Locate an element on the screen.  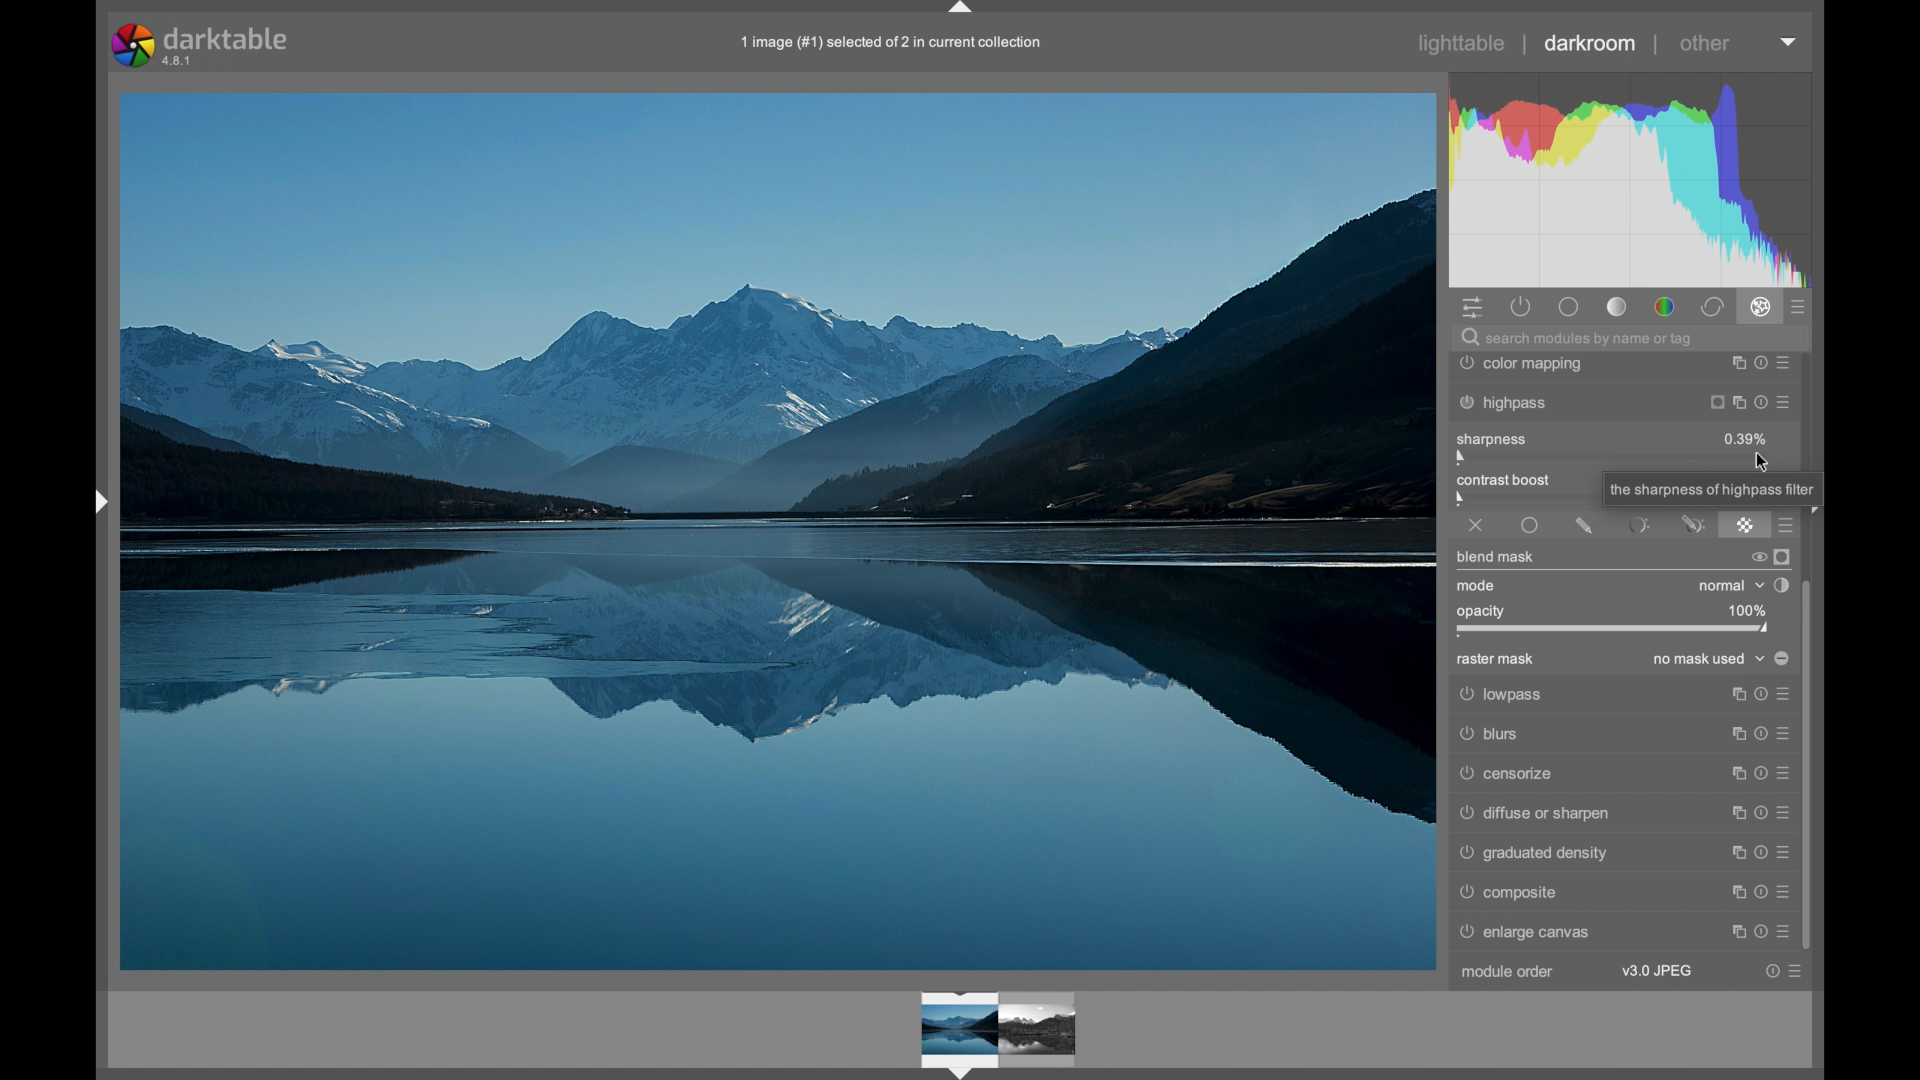
more options is located at coordinates (1760, 853).